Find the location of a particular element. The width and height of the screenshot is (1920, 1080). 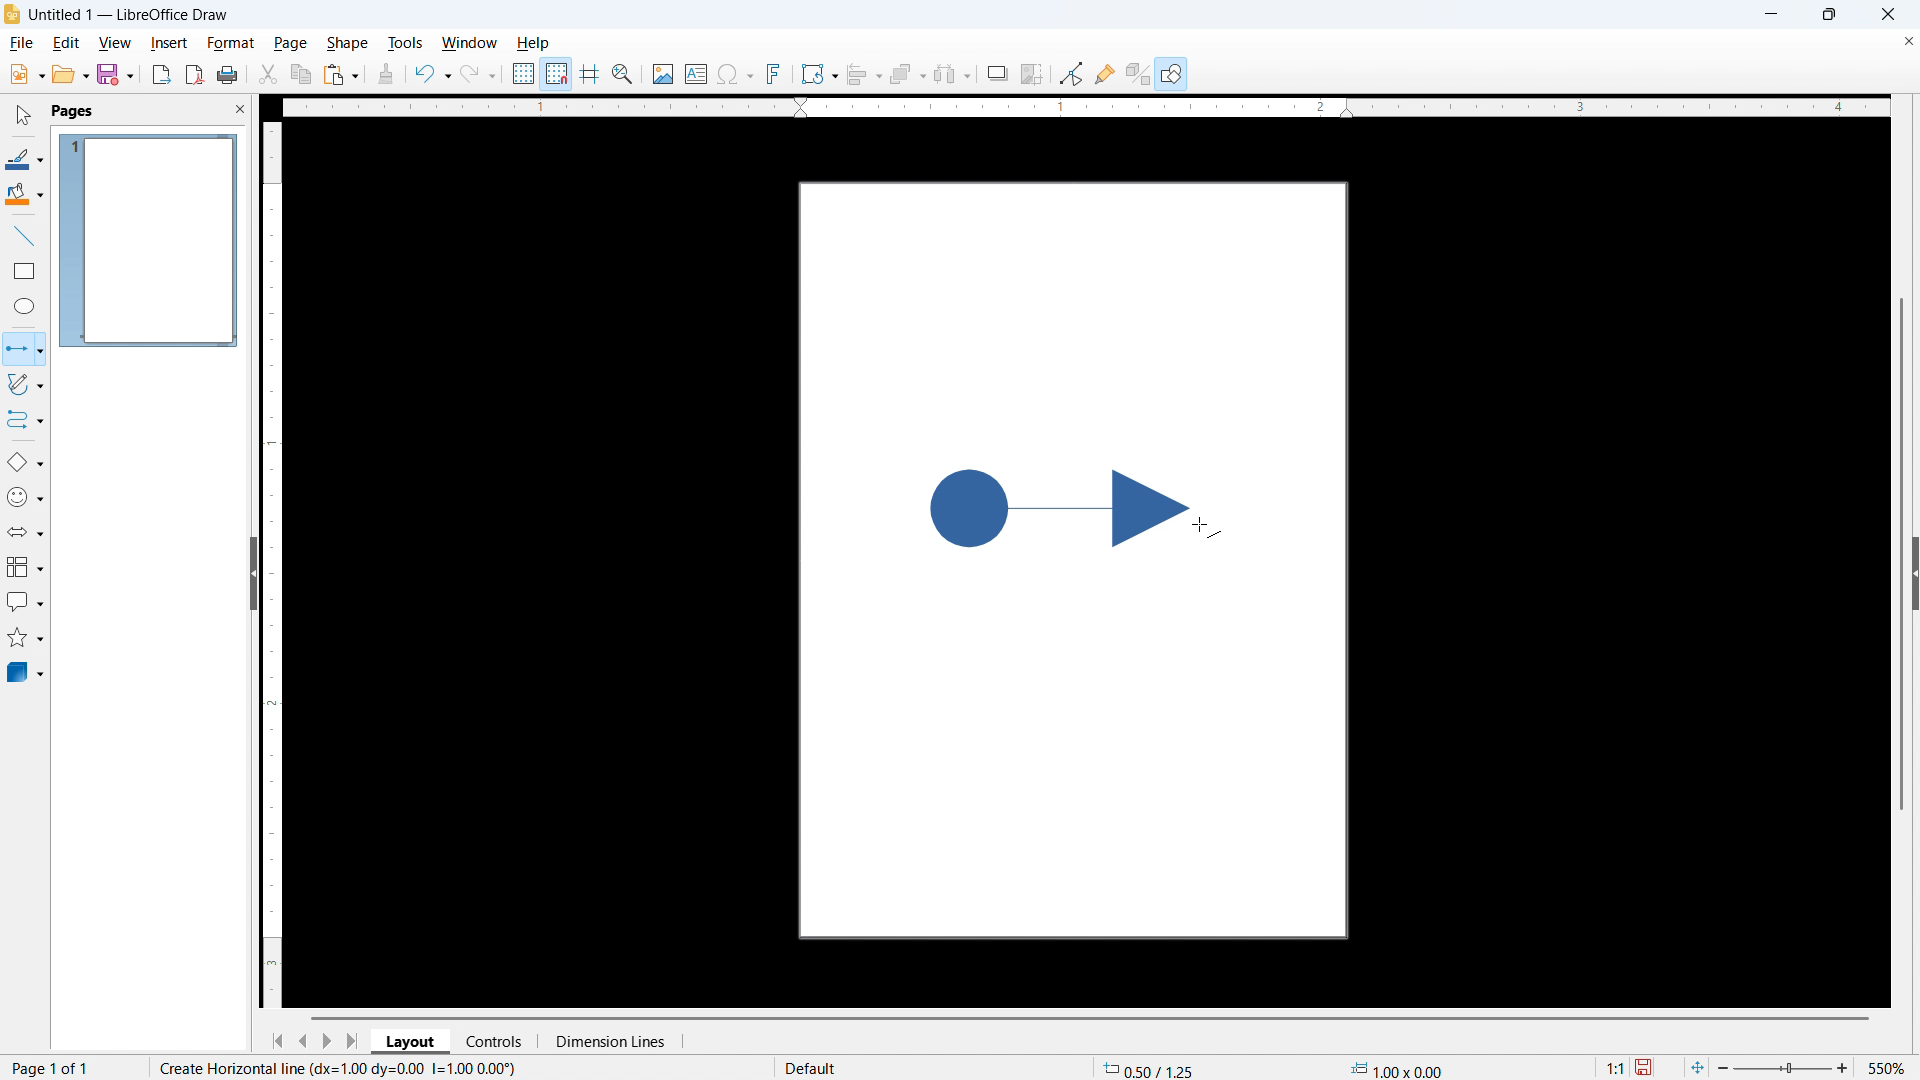

Horizontal scroll bar  is located at coordinates (1090, 1018).